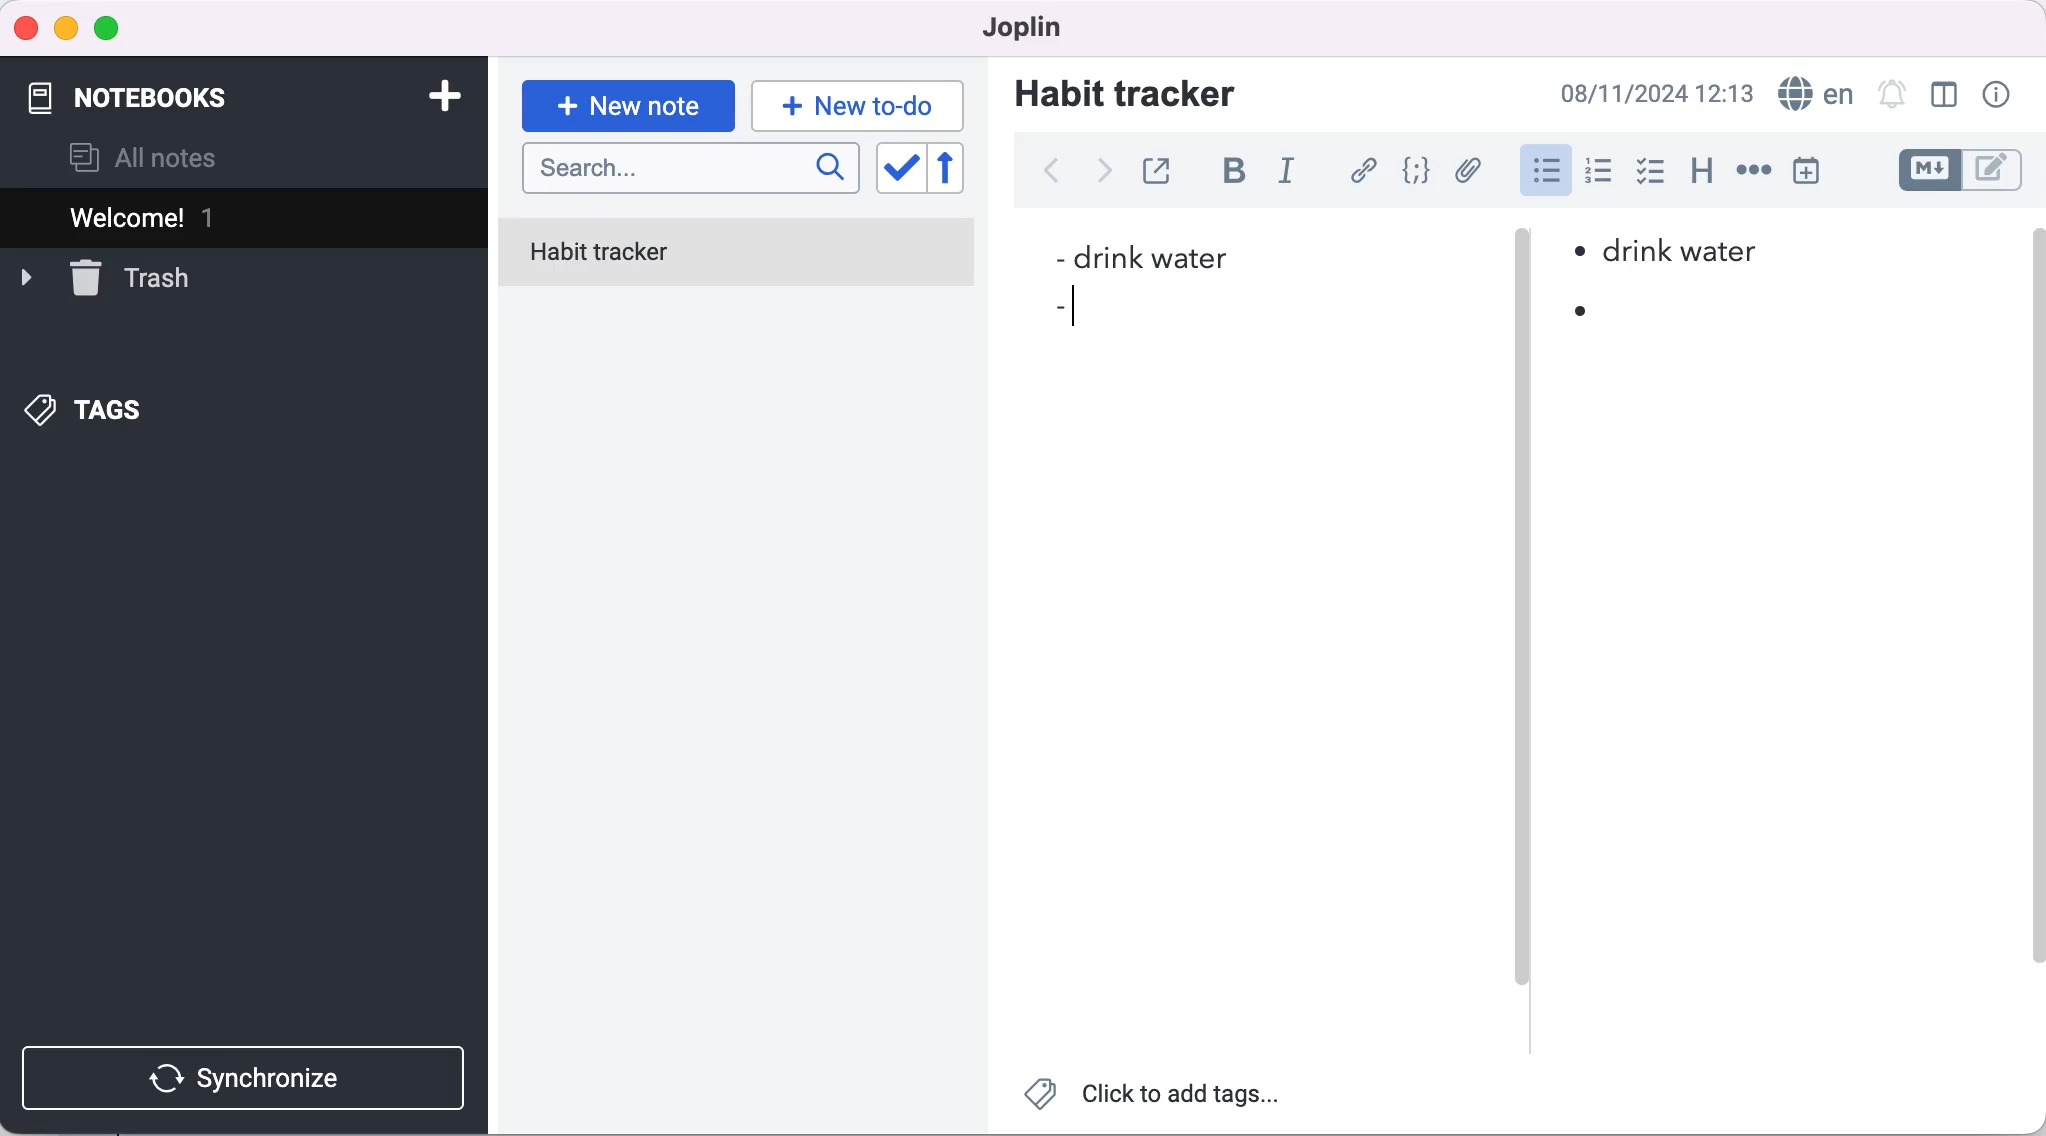 Image resolution: width=2046 pixels, height=1136 pixels. Describe the element at coordinates (1138, 260) in the screenshot. I see `- drink water` at that location.